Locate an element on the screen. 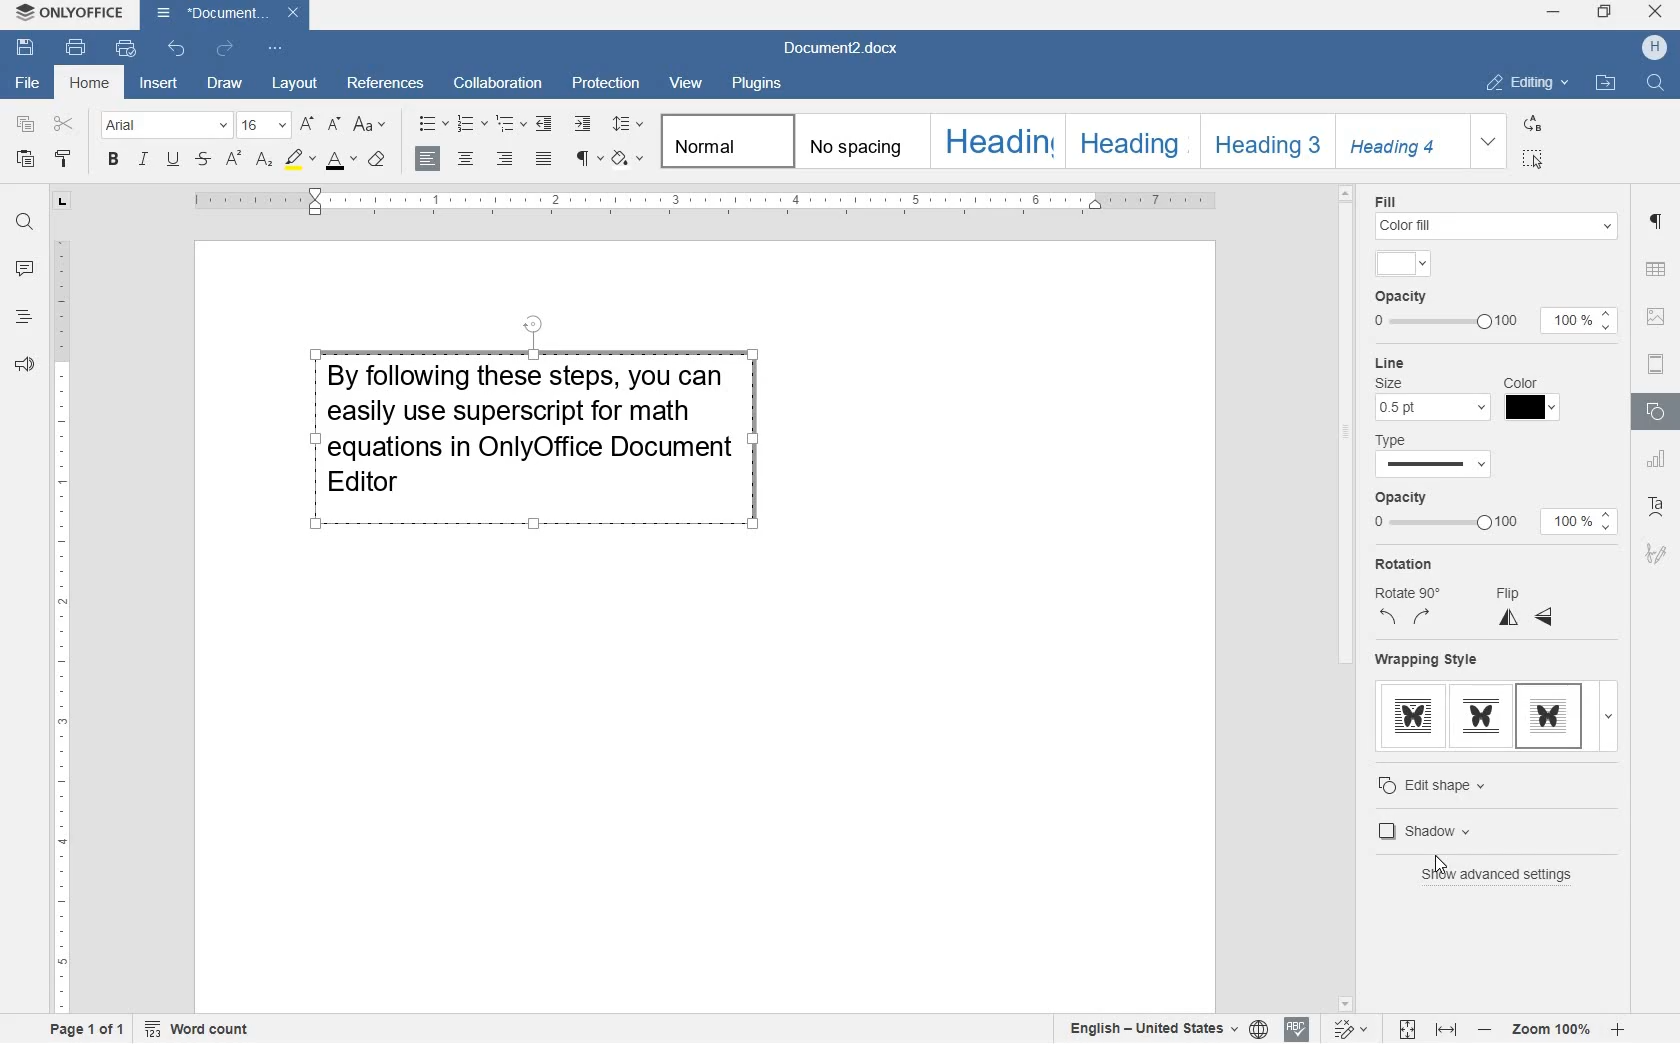 The height and width of the screenshot is (1044, 1680). nonprinting characters is located at coordinates (588, 157).